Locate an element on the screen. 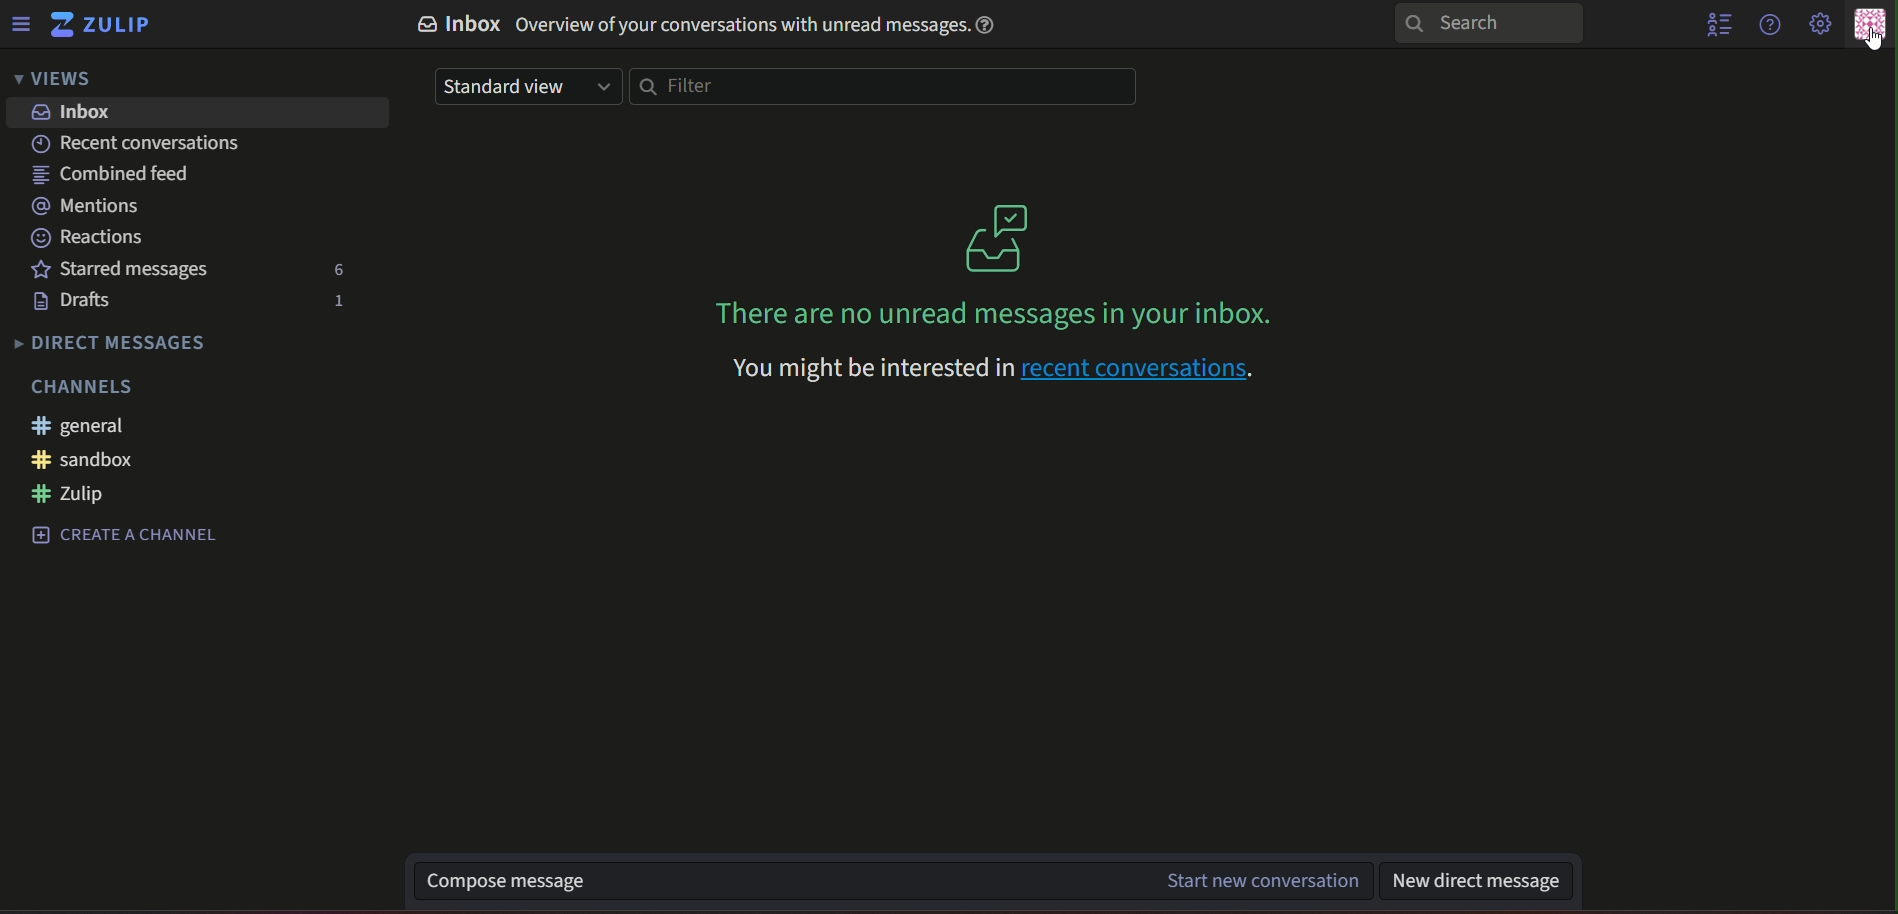  zulip is located at coordinates (107, 24).